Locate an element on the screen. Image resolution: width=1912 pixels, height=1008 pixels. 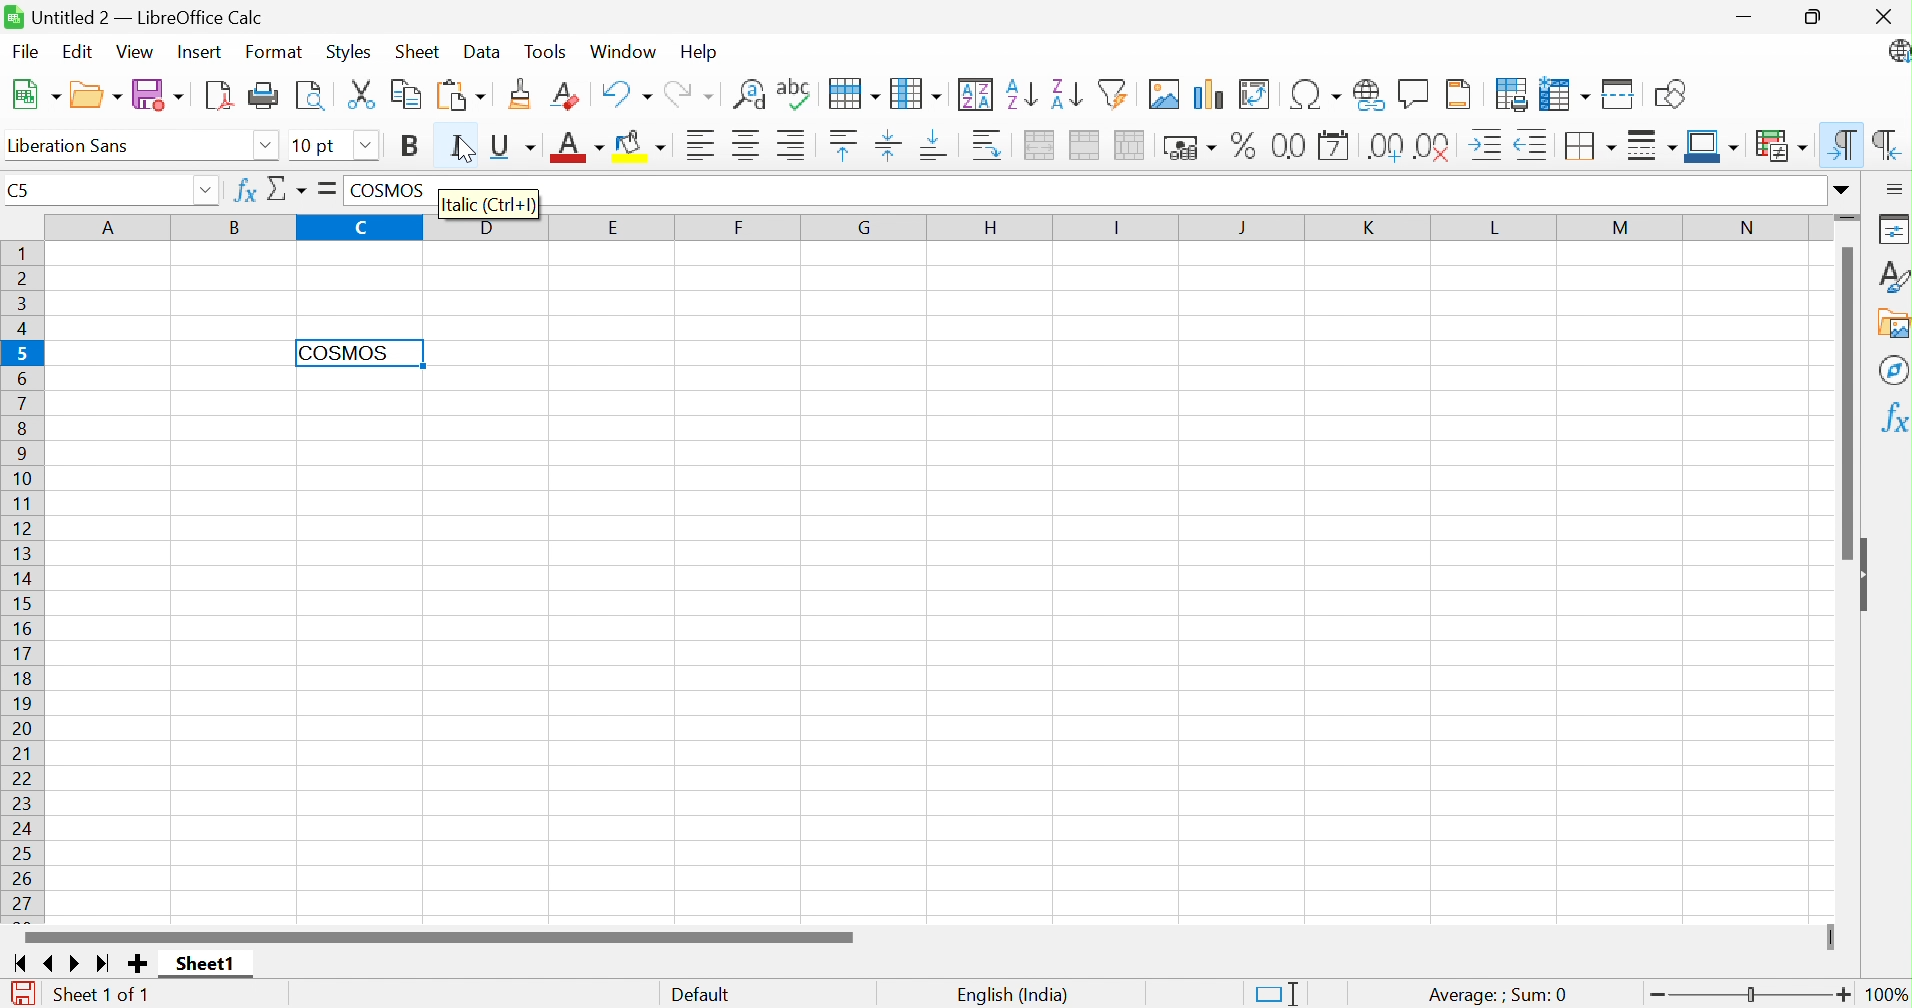
Format as date is located at coordinates (1334, 145).